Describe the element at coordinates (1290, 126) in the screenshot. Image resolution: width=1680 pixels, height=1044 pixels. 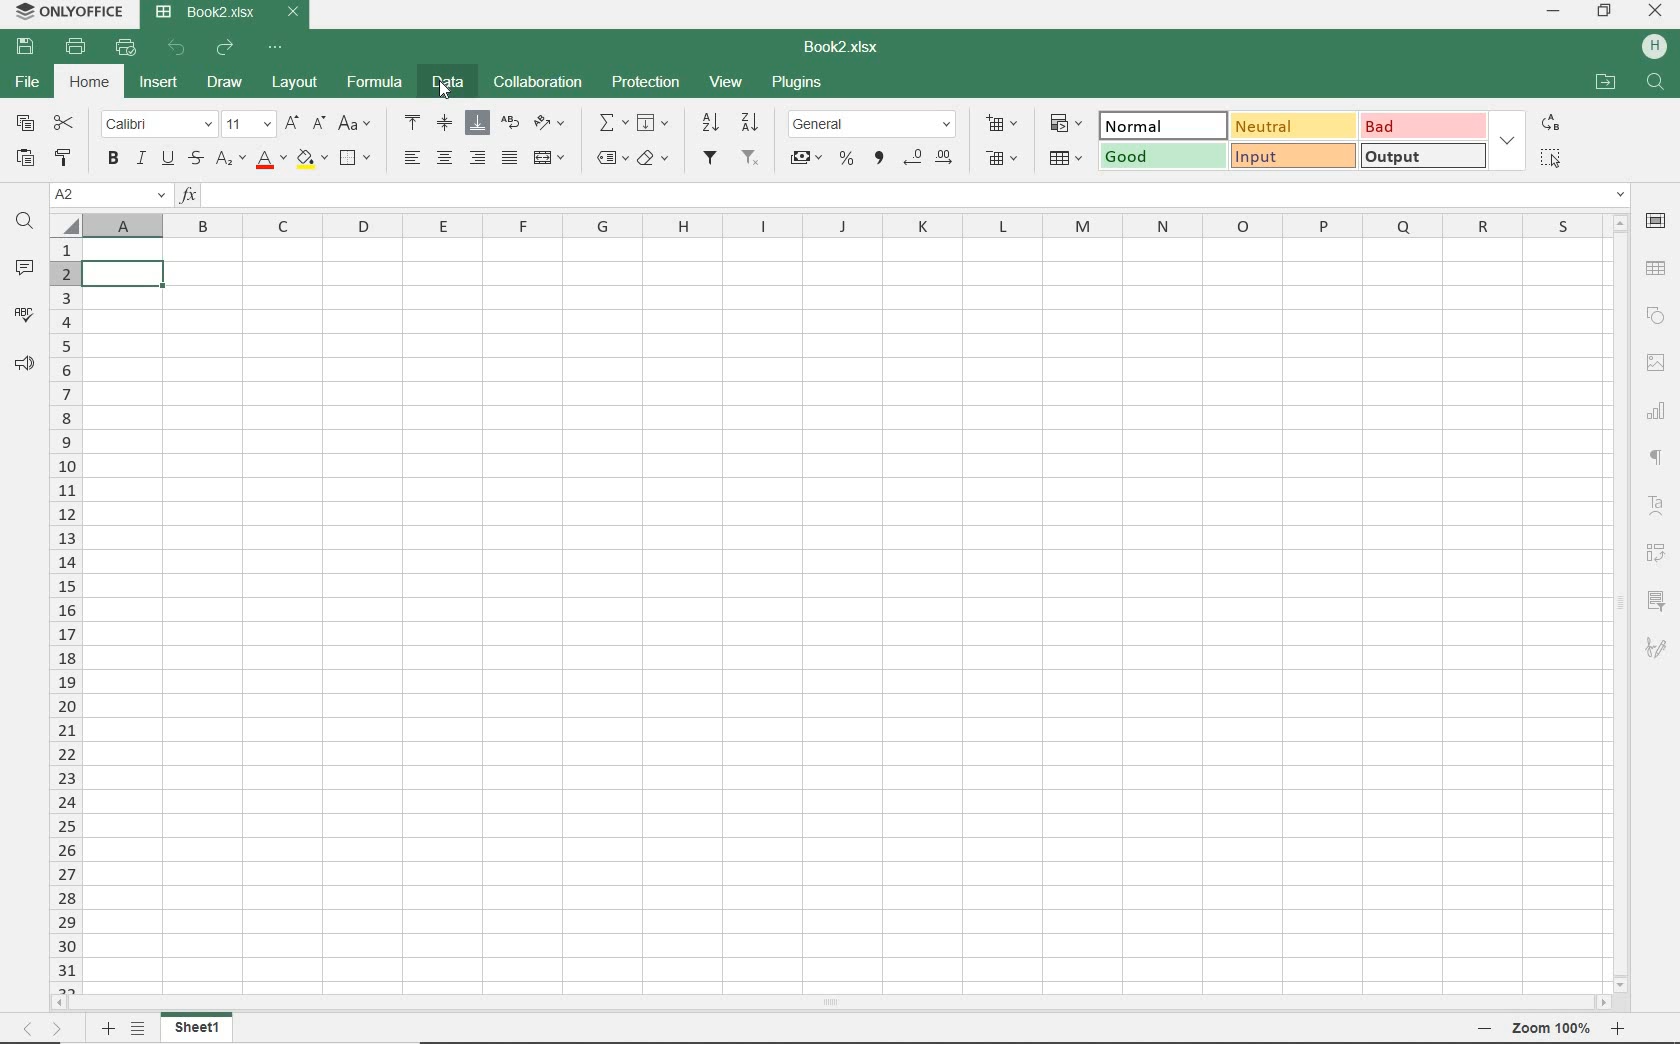
I see `NEUTRAL` at that location.